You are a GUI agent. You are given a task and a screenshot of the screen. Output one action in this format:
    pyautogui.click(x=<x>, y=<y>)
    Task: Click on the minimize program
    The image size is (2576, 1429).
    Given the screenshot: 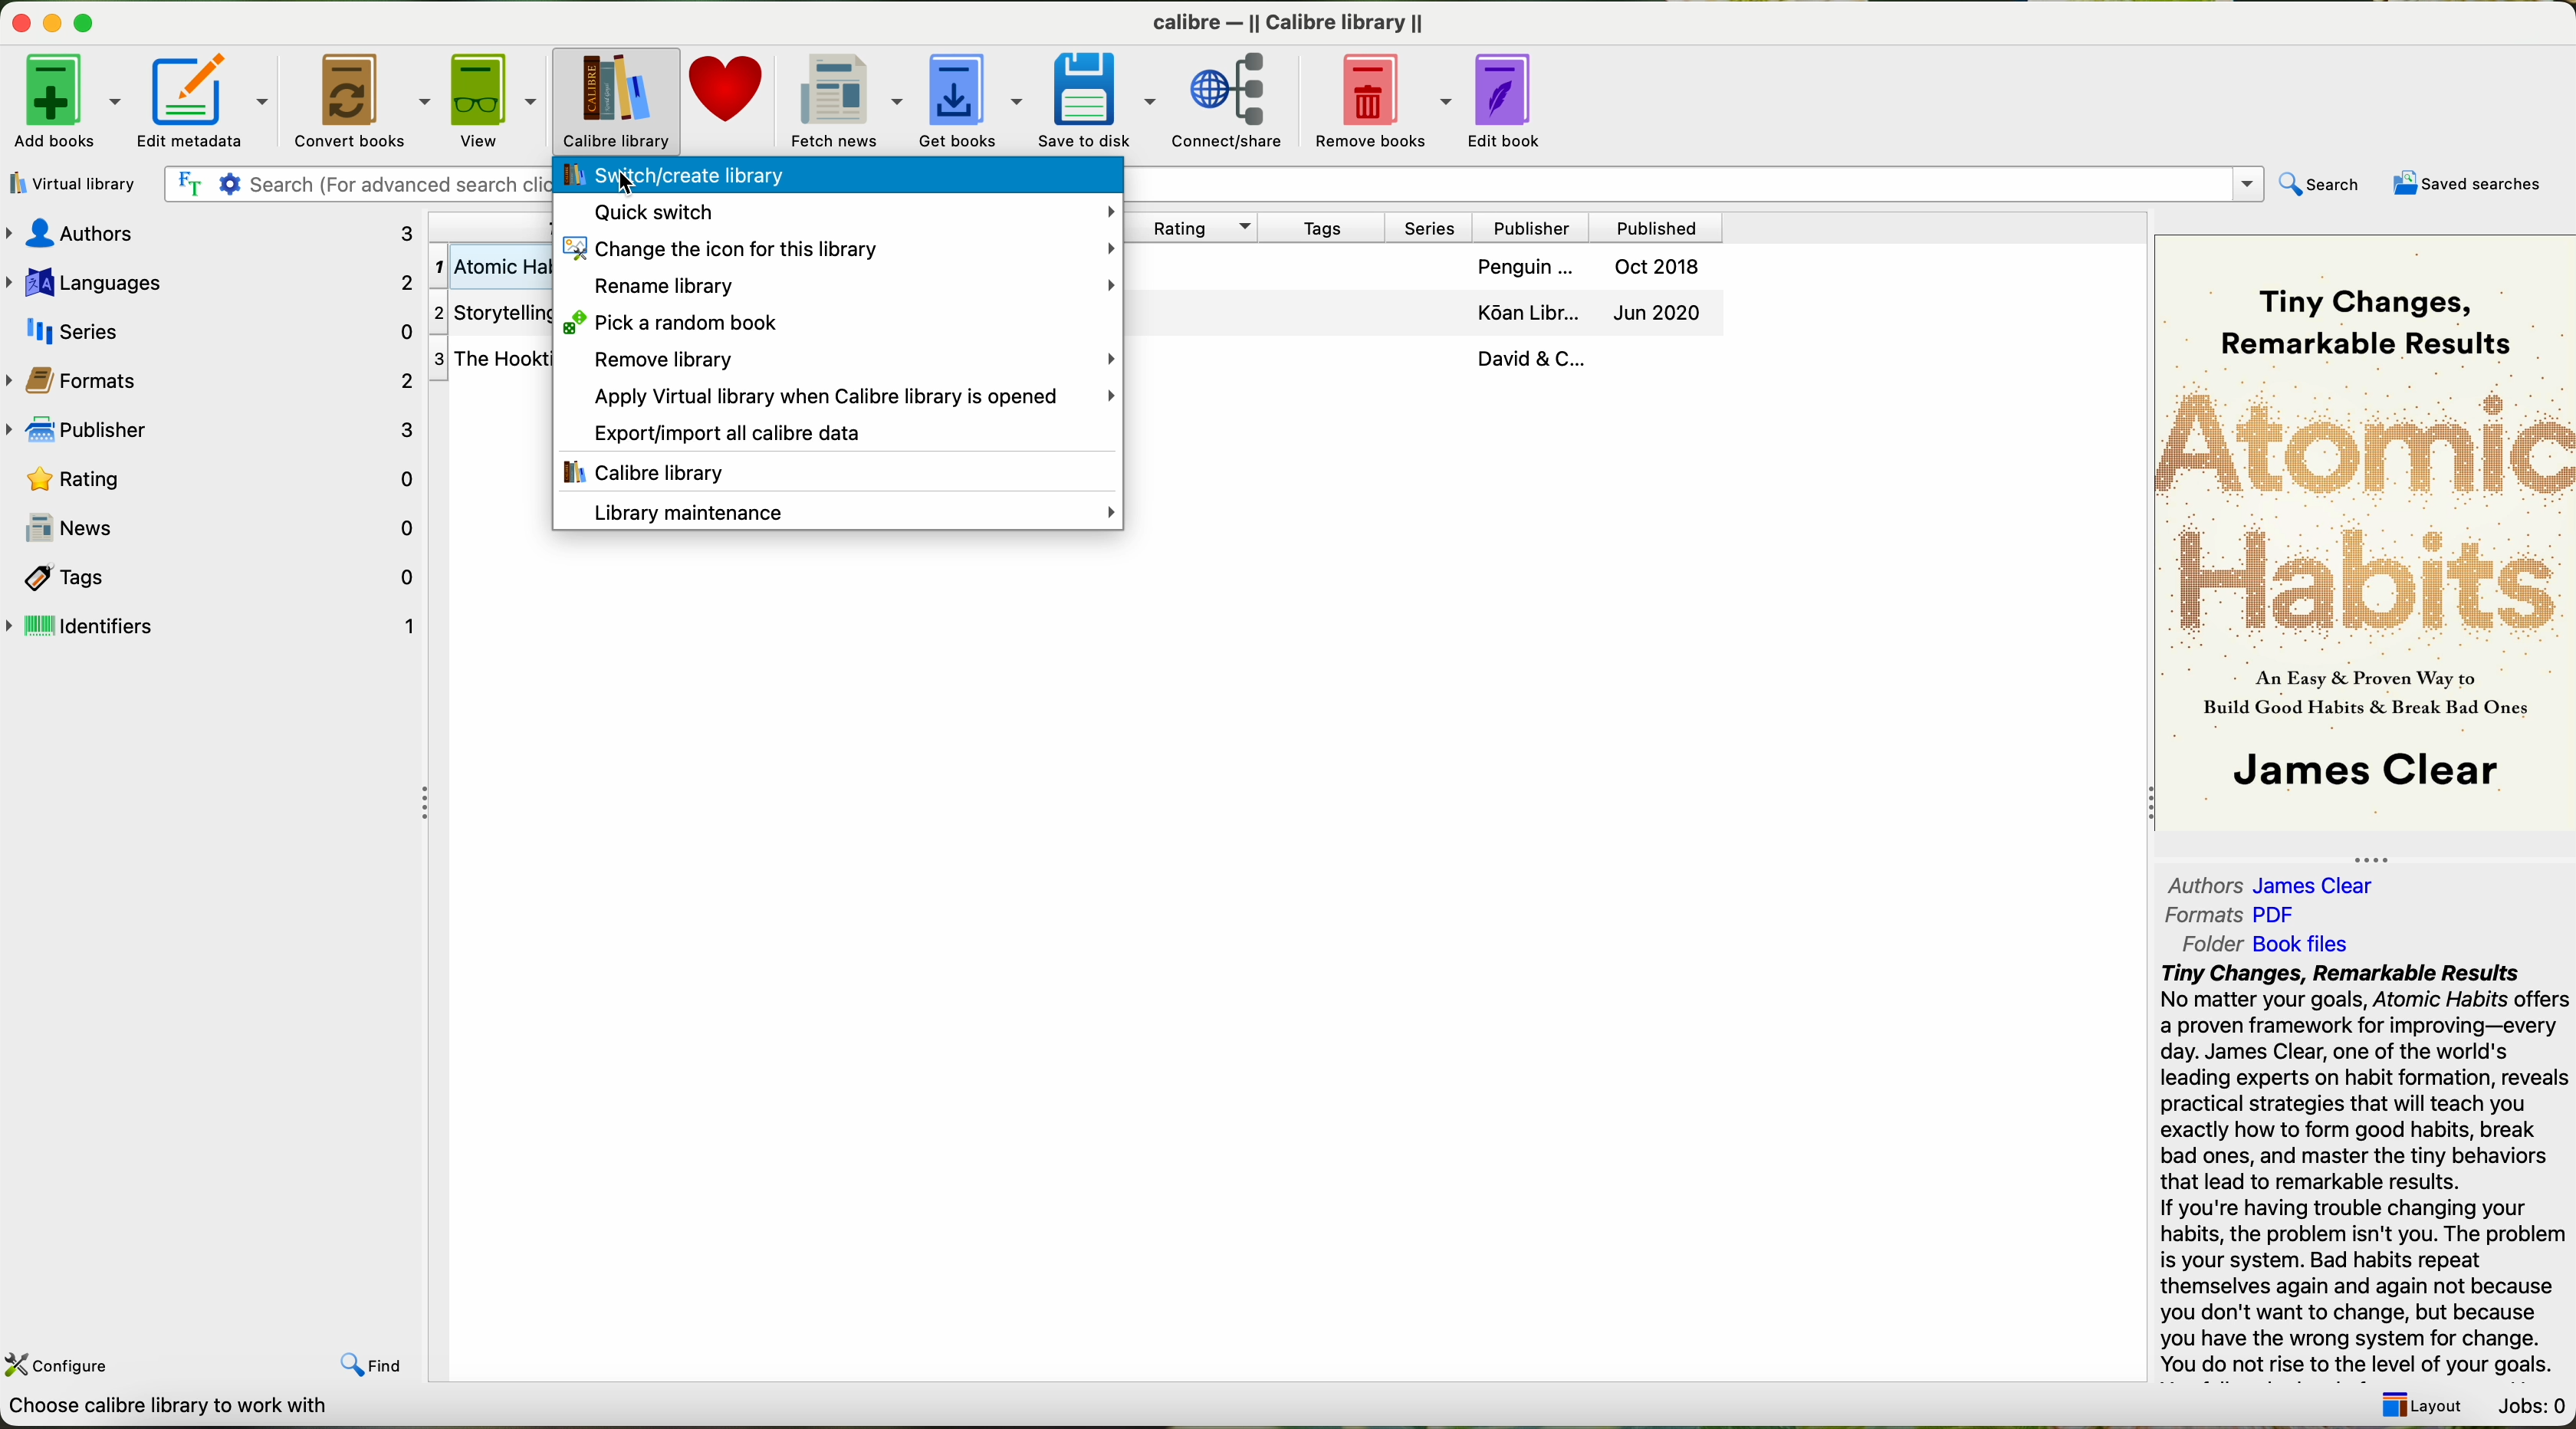 What is the action you would take?
    pyautogui.click(x=56, y=25)
    